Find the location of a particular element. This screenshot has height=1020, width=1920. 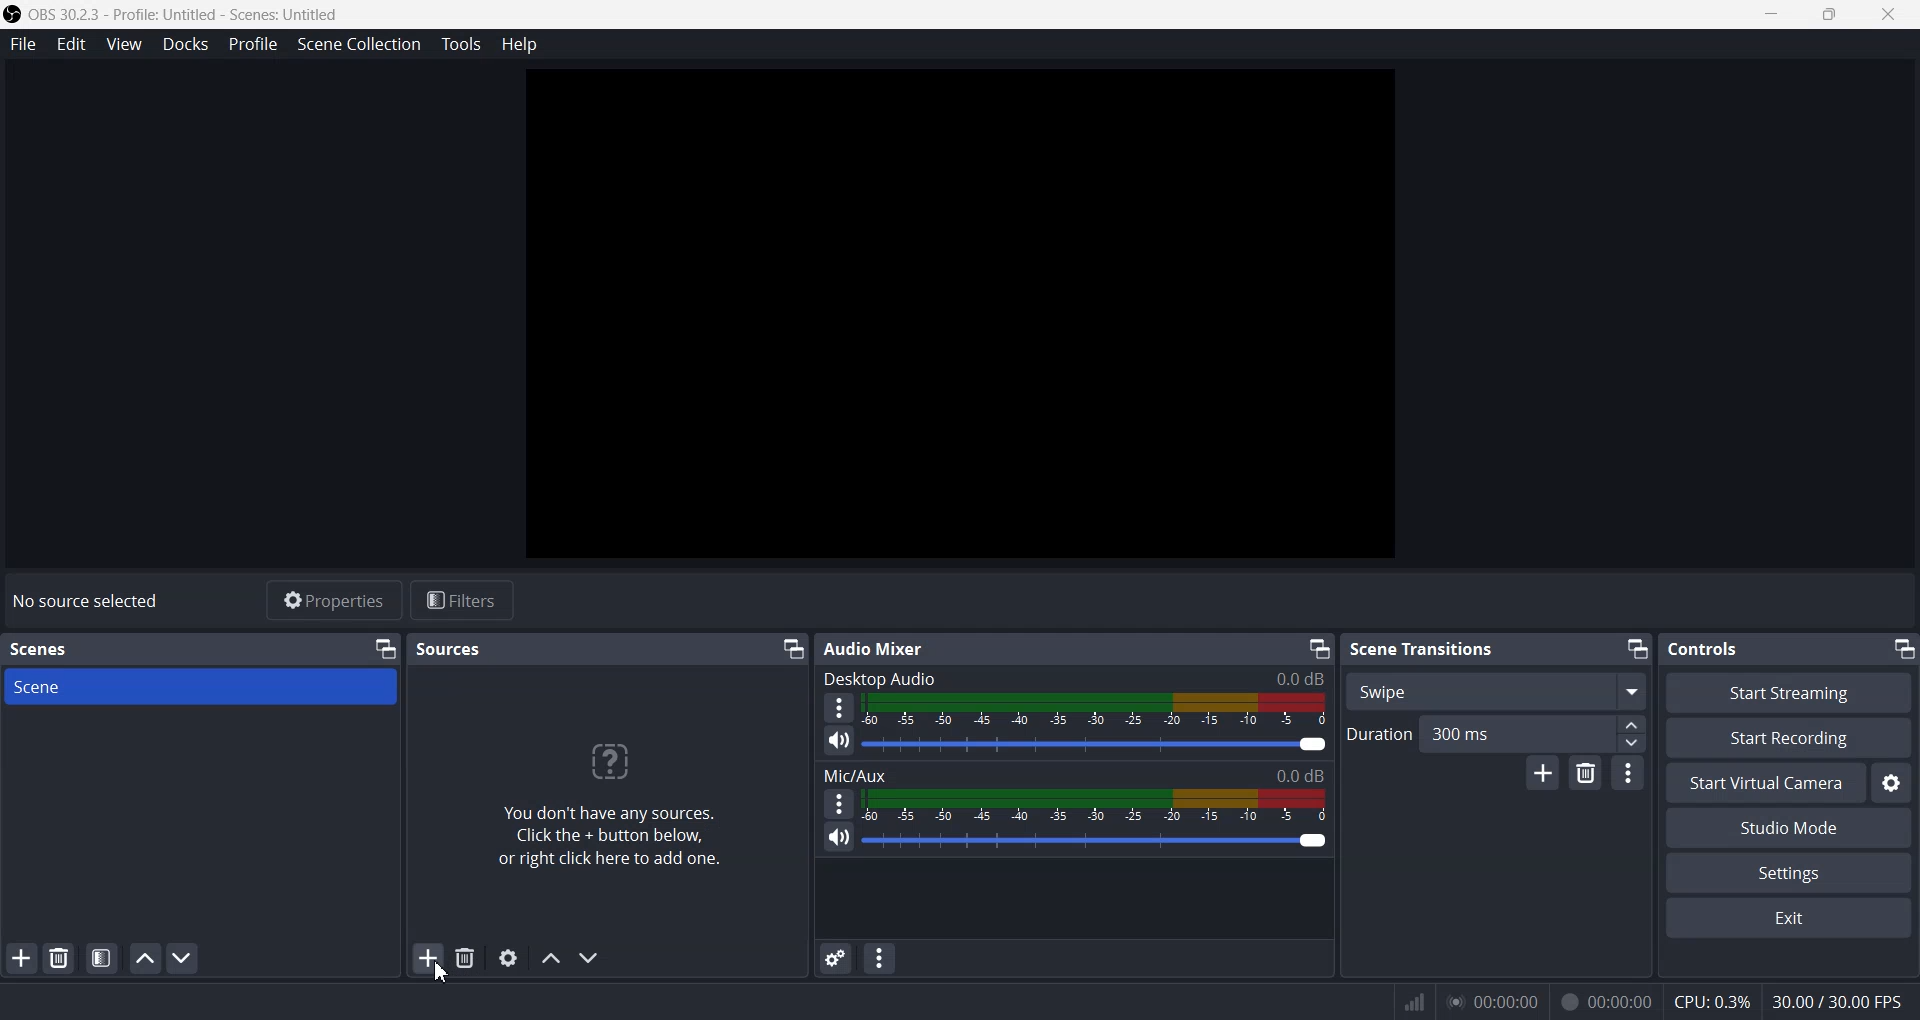

Open scene Filter is located at coordinates (102, 958).